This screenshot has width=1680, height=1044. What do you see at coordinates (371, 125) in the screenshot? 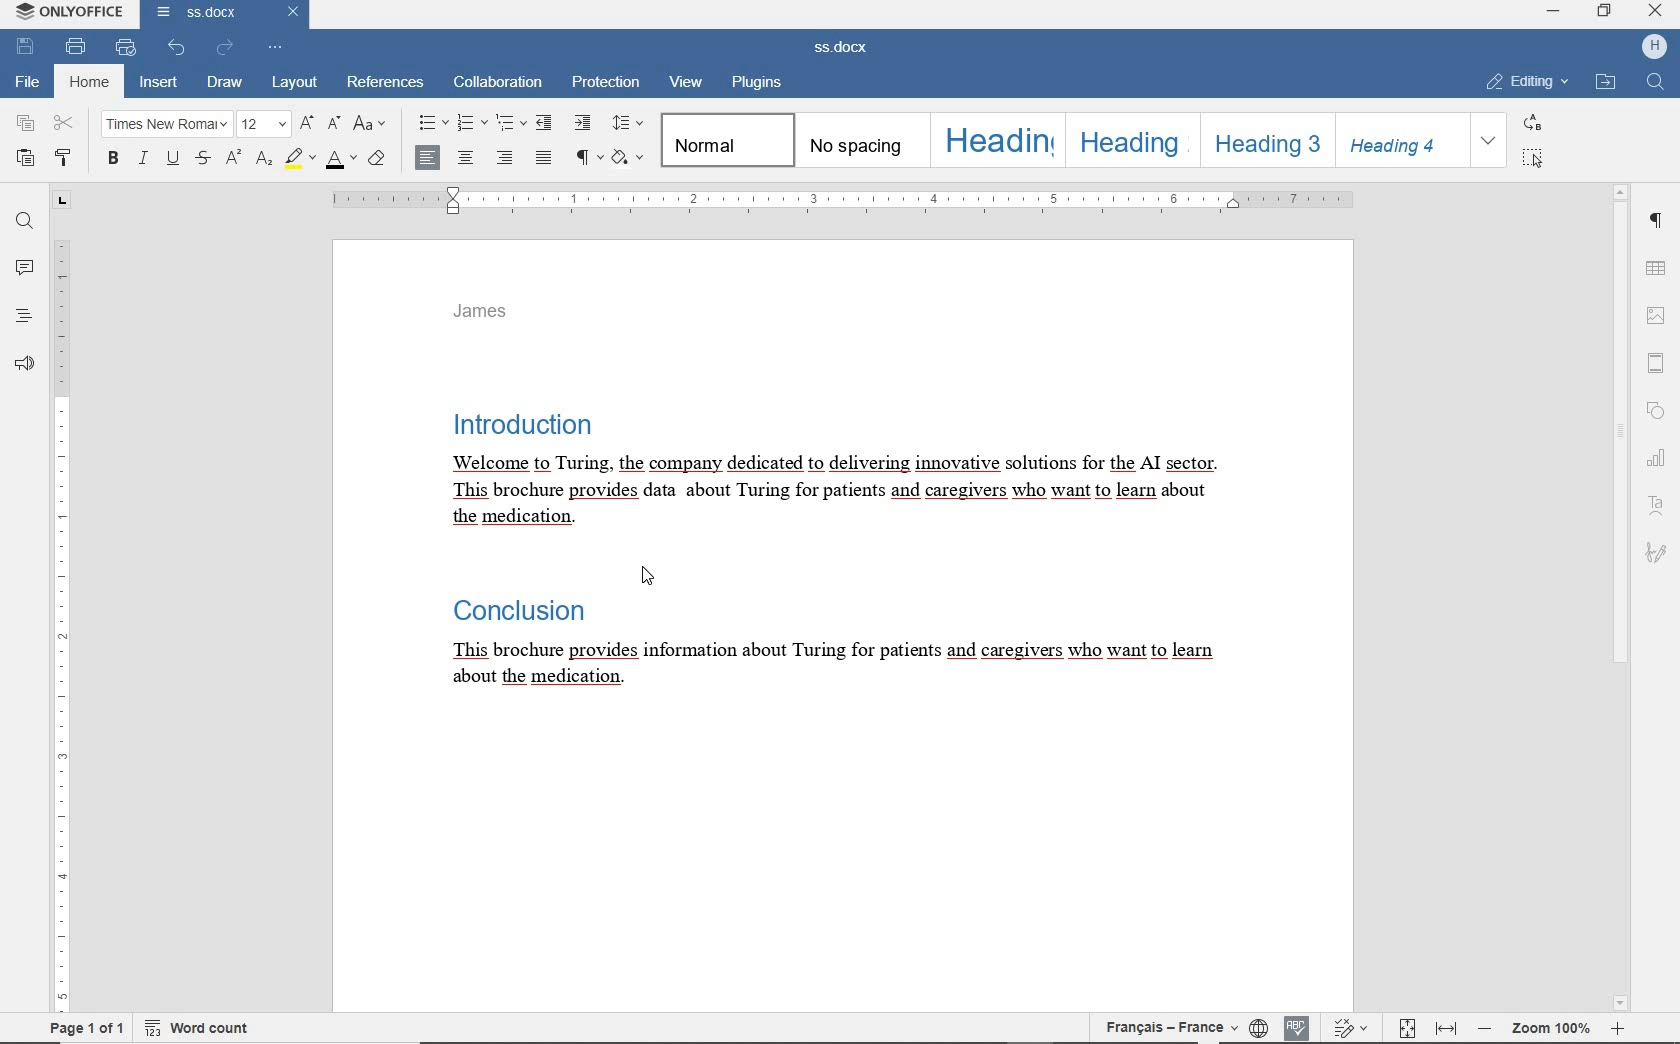
I see `CHANGE CASE` at bounding box center [371, 125].